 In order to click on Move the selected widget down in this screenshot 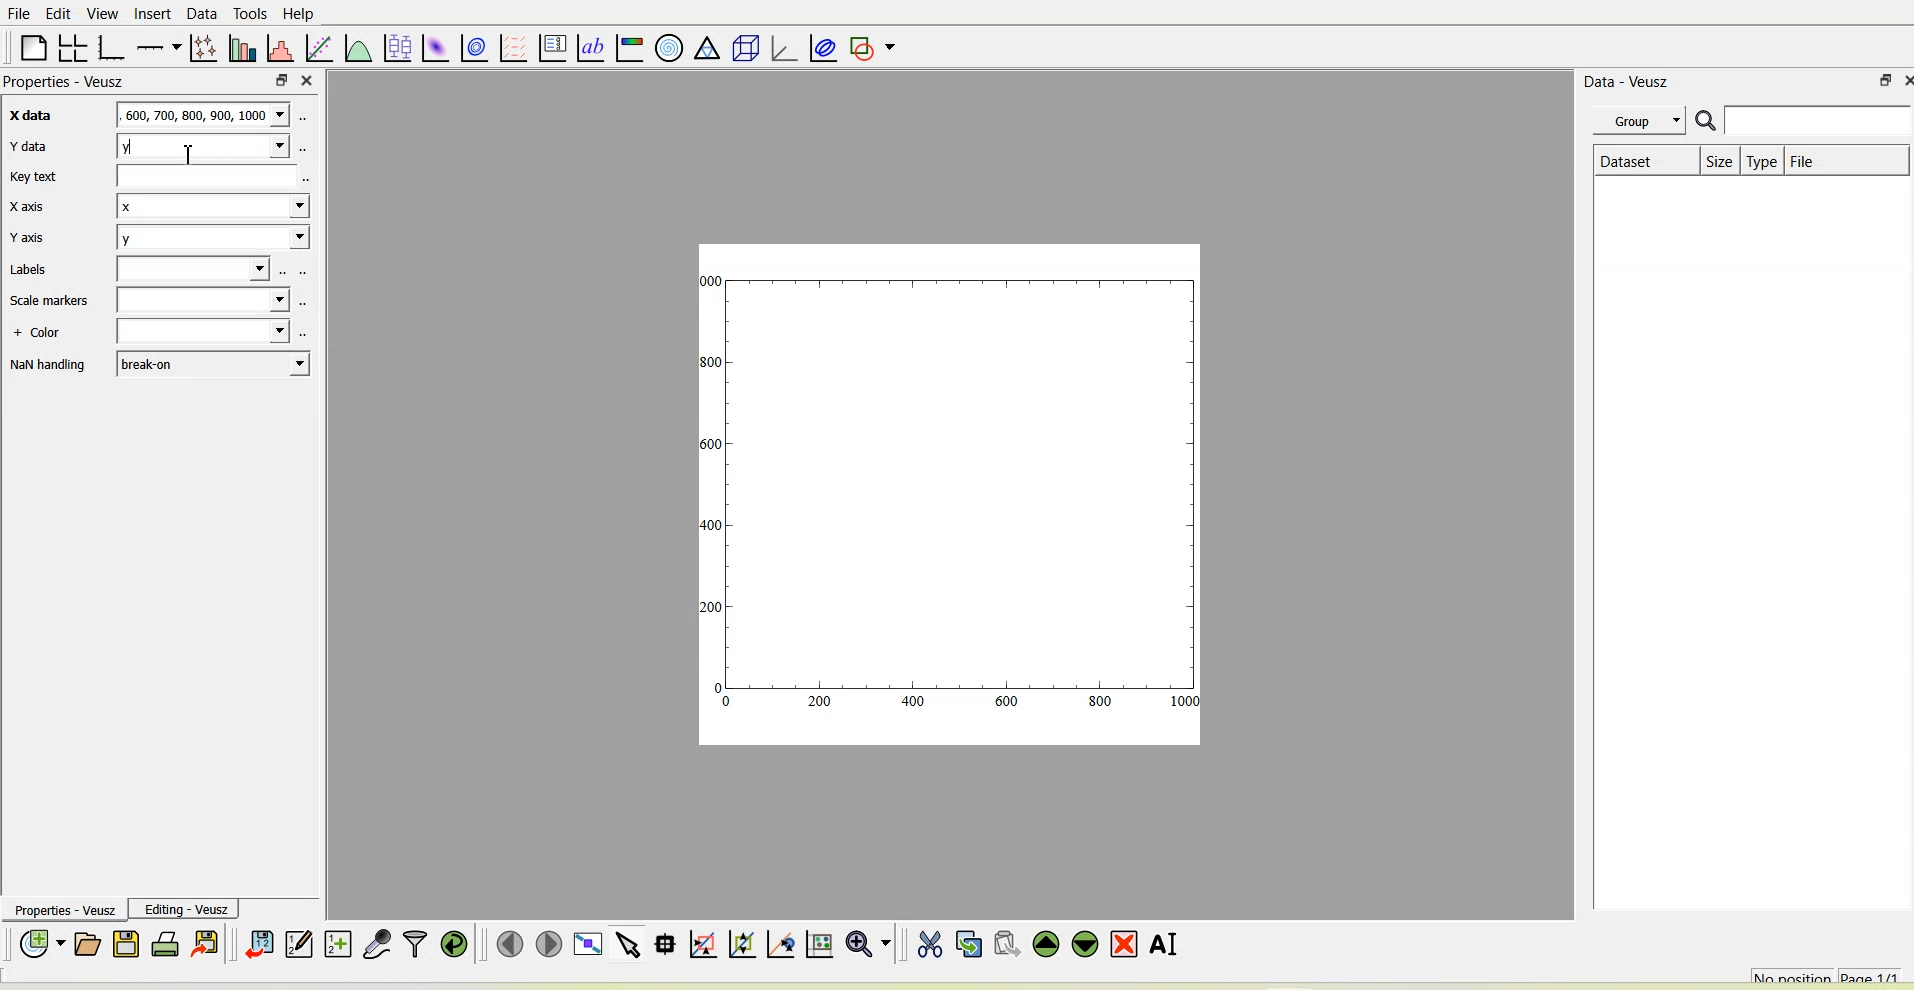, I will do `click(1084, 945)`.